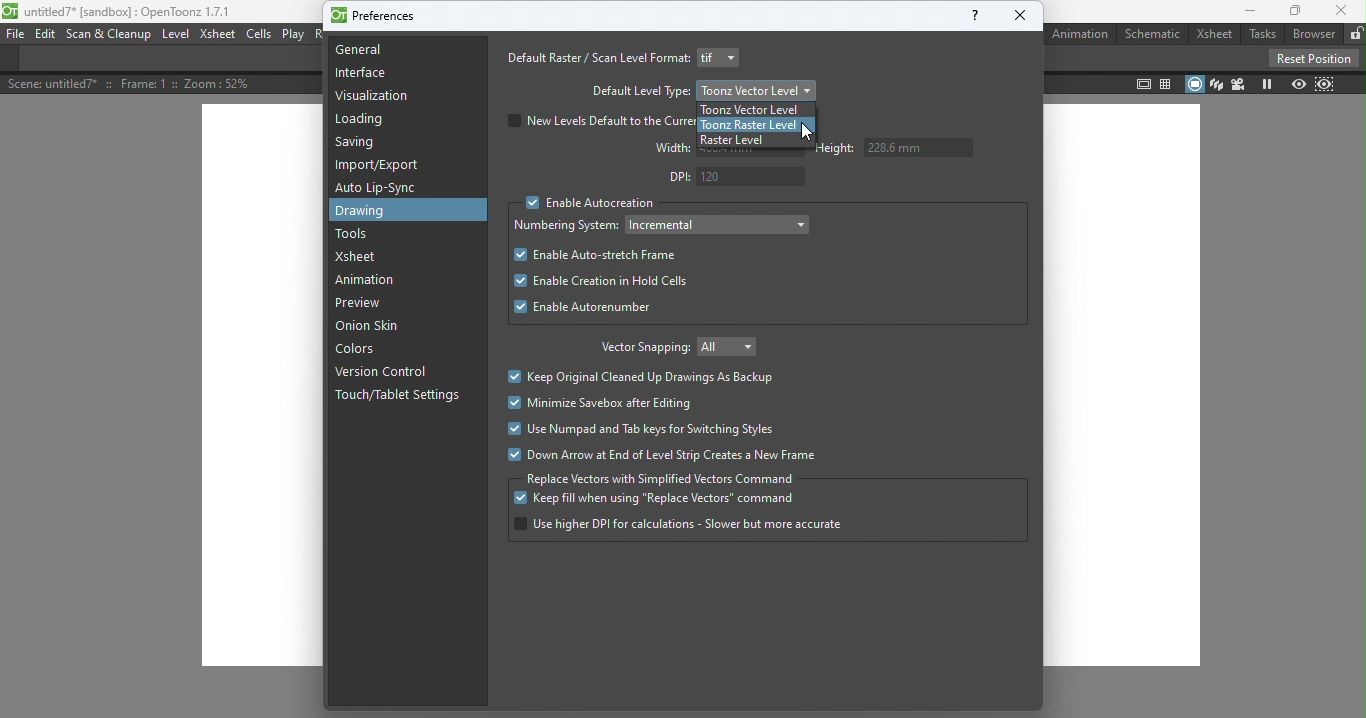 The image size is (1366, 718). I want to click on Touch/tablet settings, so click(400, 400).